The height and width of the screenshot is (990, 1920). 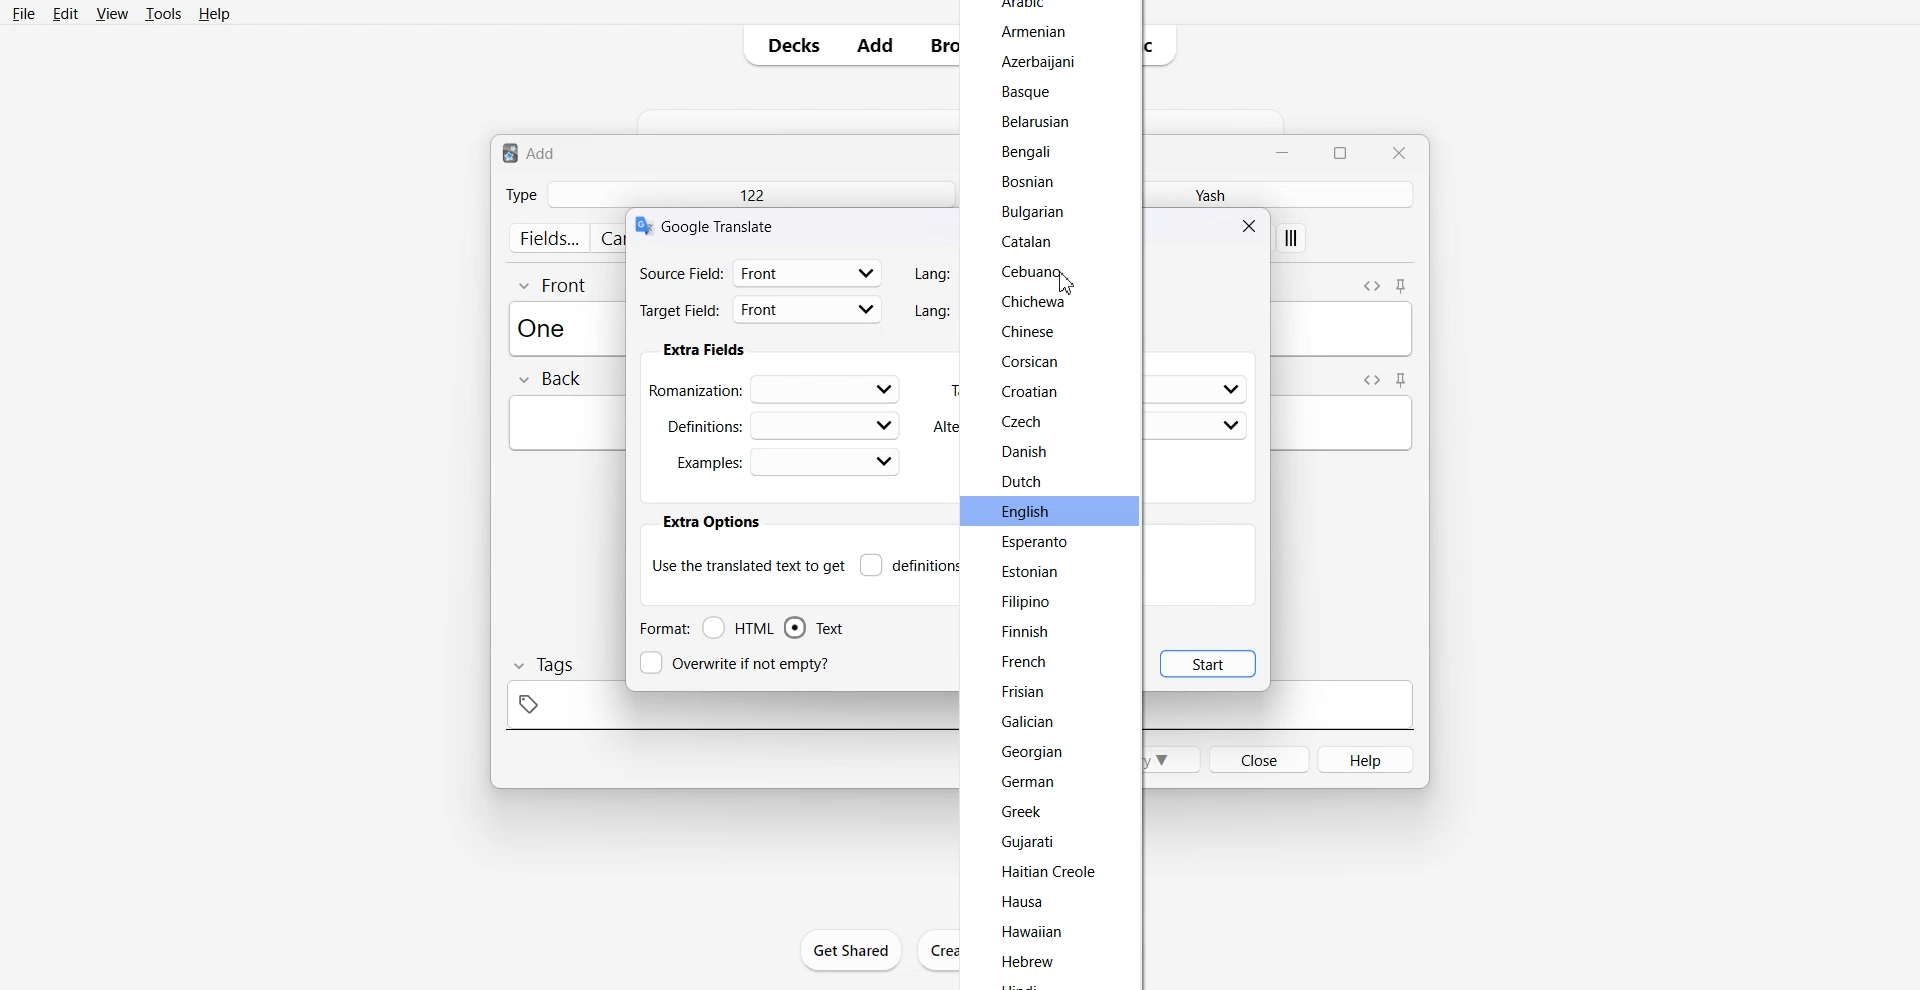 What do you see at coordinates (1025, 602) in the screenshot?
I see `Filipino` at bounding box center [1025, 602].